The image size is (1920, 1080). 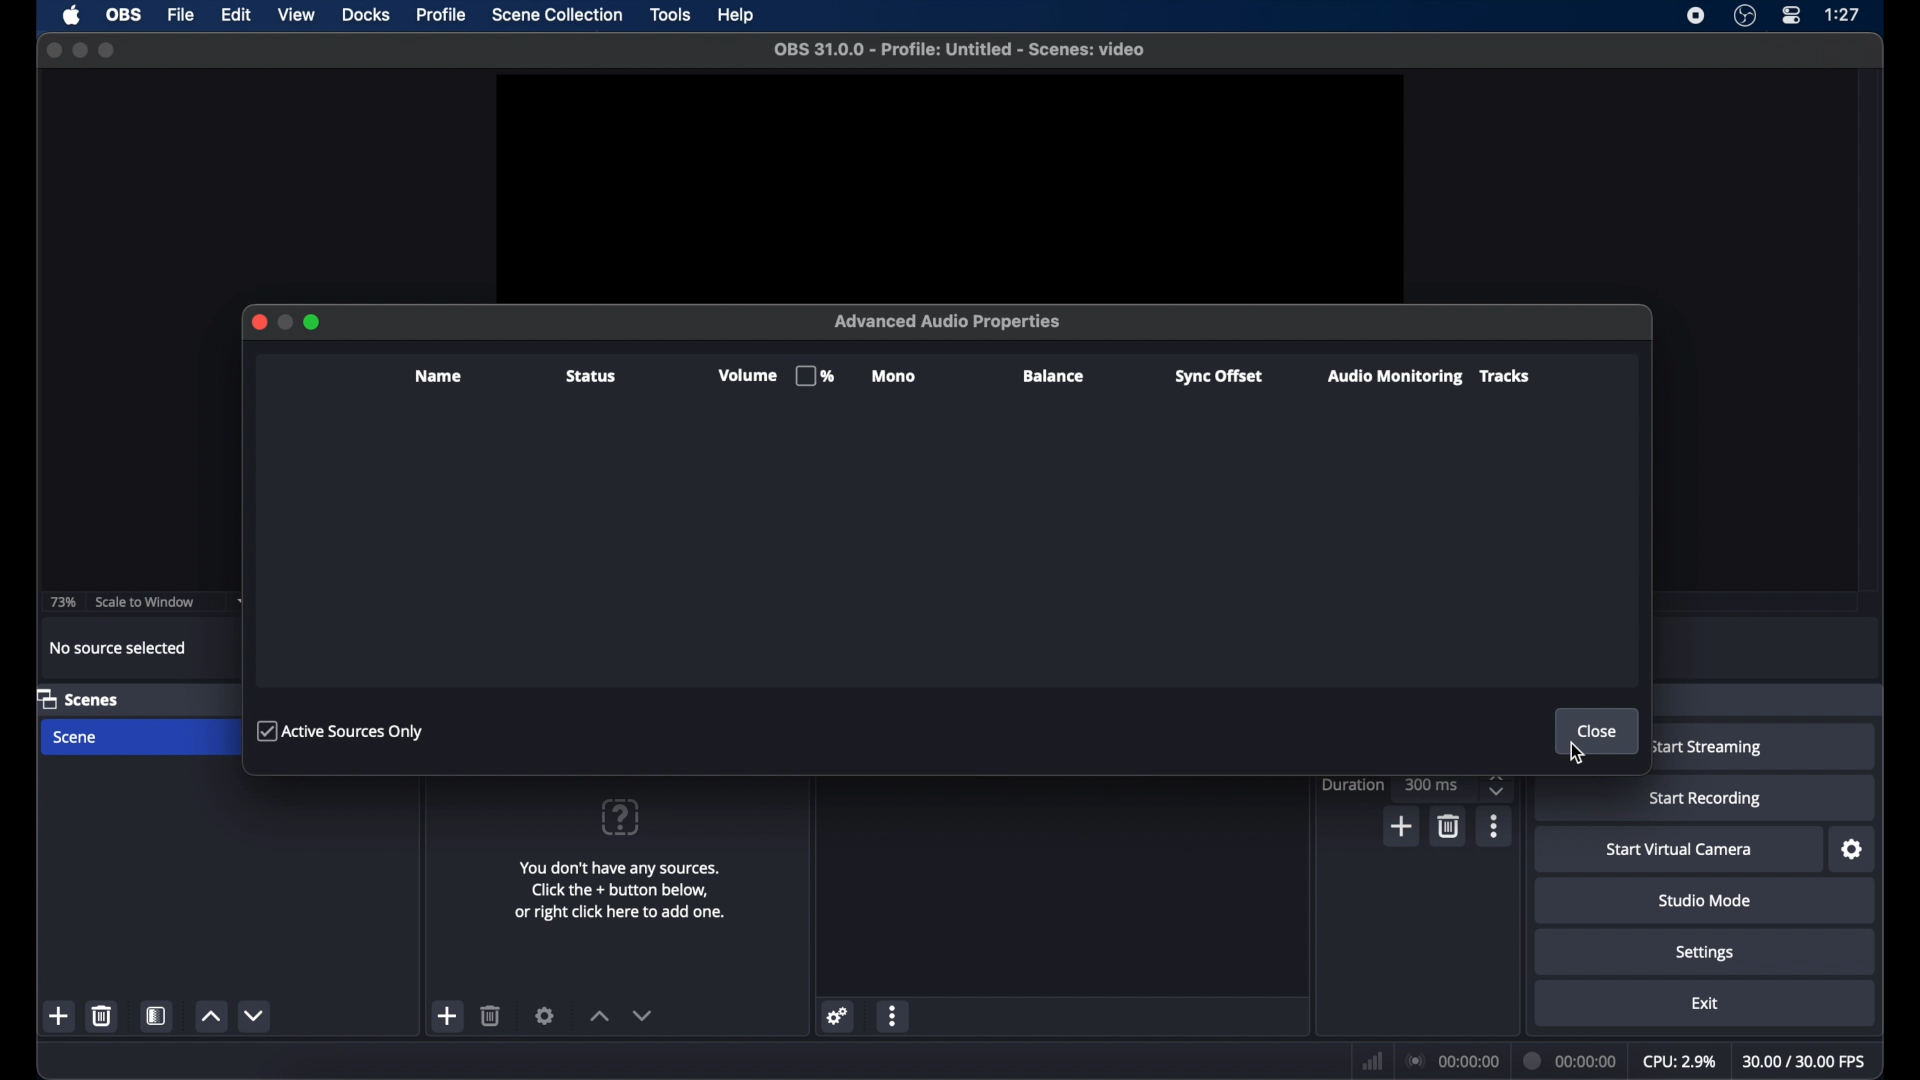 What do you see at coordinates (1709, 800) in the screenshot?
I see `start recording` at bounding box center [1709, 800].